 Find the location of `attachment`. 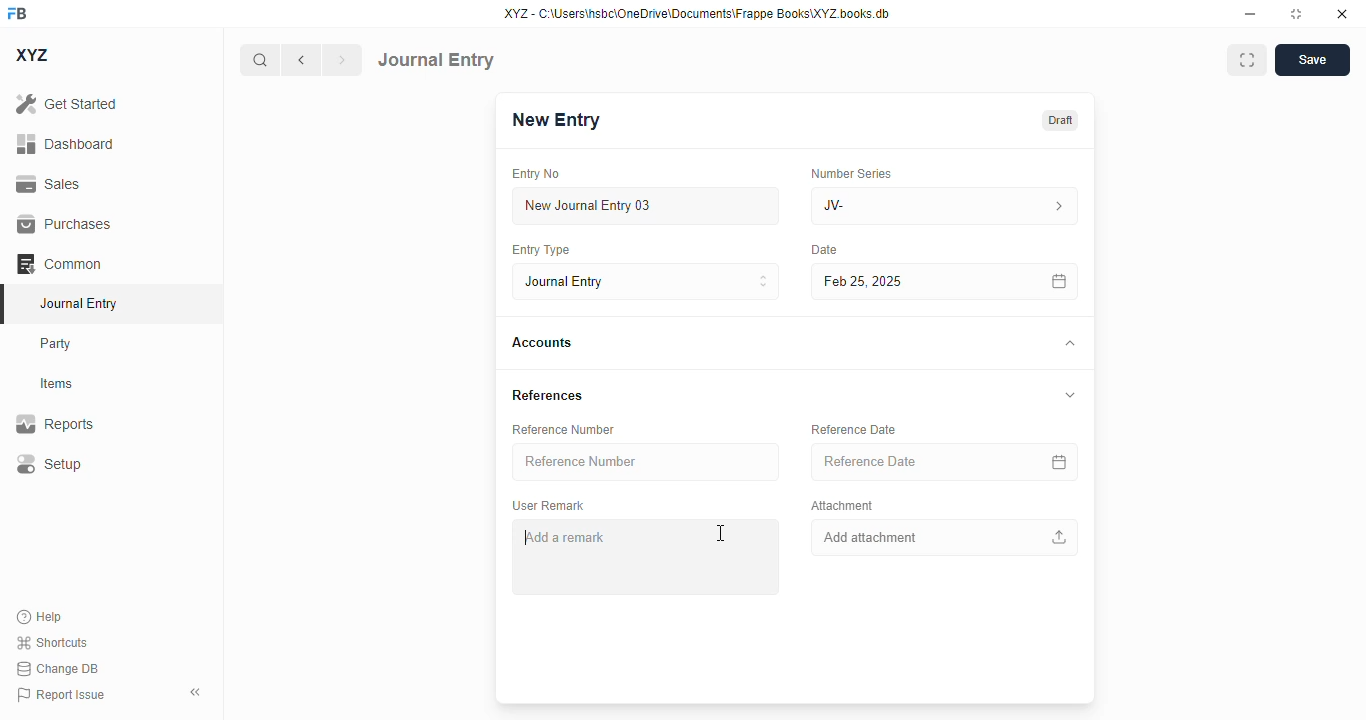

attachment is located at coordinates (841, 506).